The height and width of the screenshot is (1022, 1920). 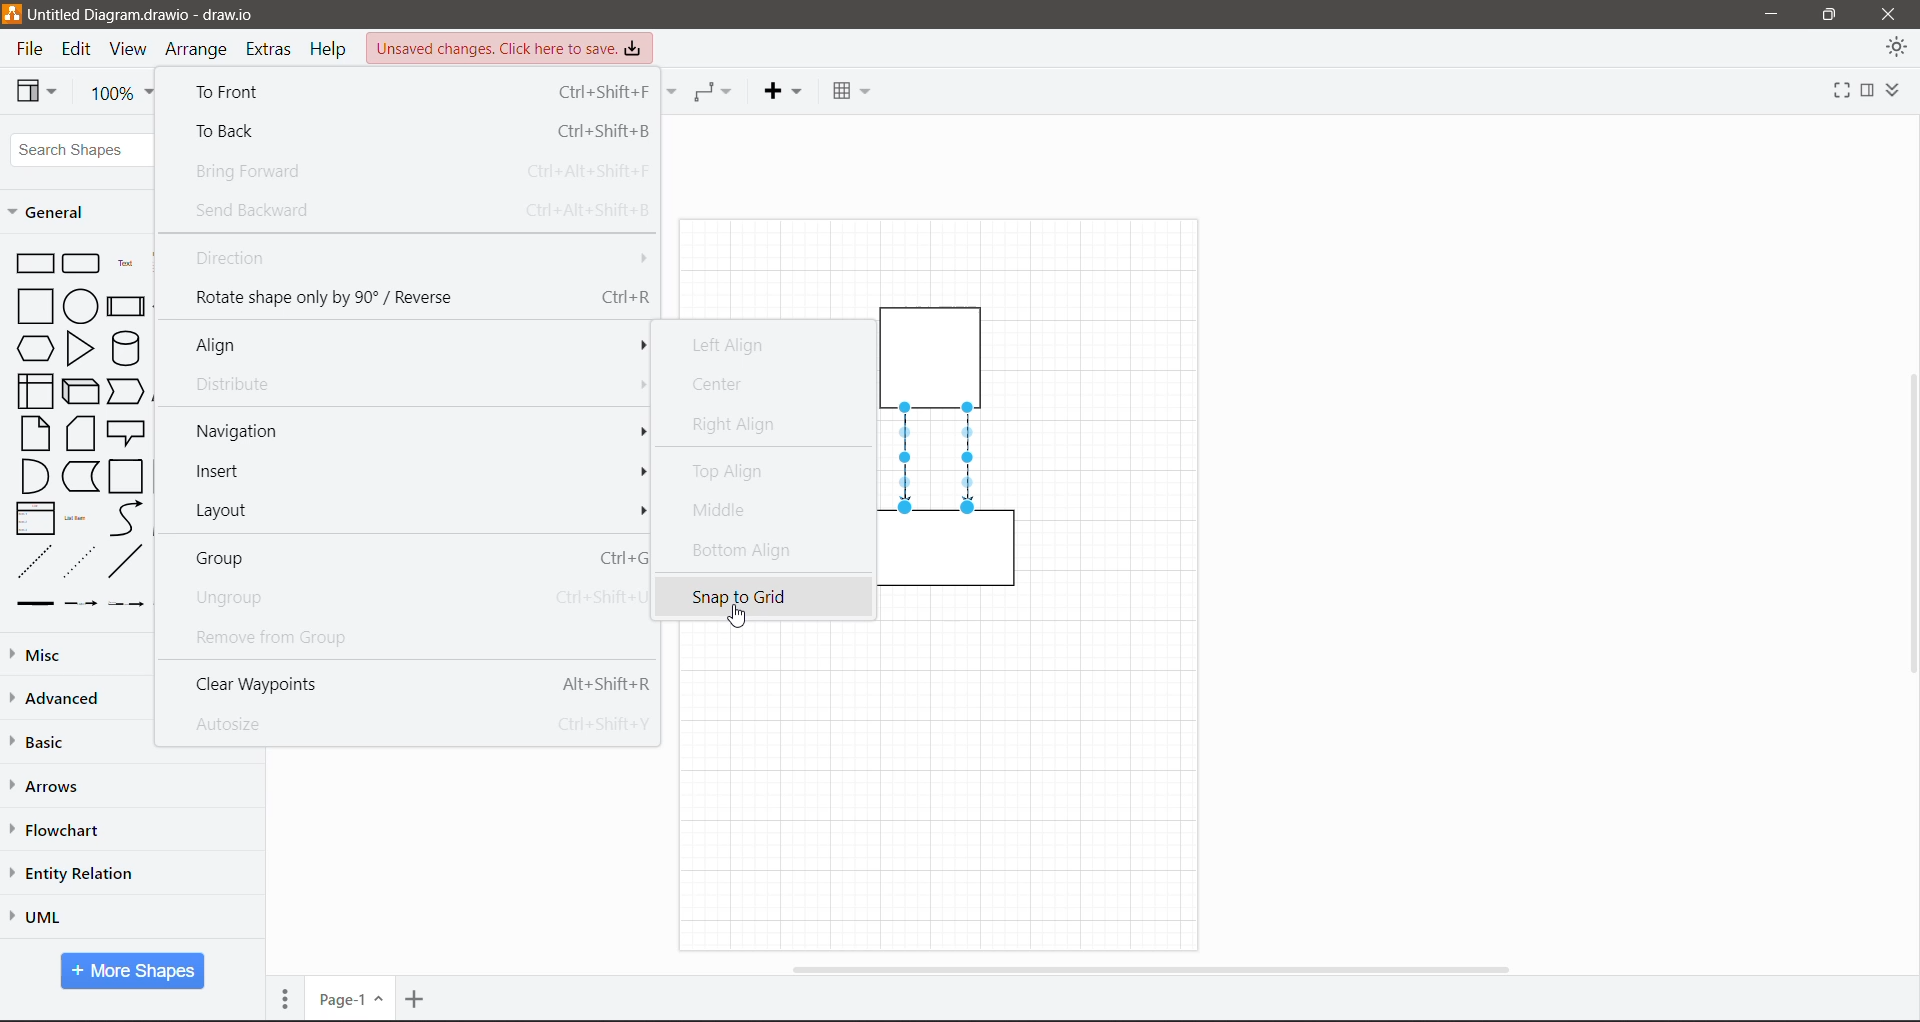 What do you see at coordinates (349, 999) in the screenshot?
I see `Page Number` at bounding box center [349, 999].